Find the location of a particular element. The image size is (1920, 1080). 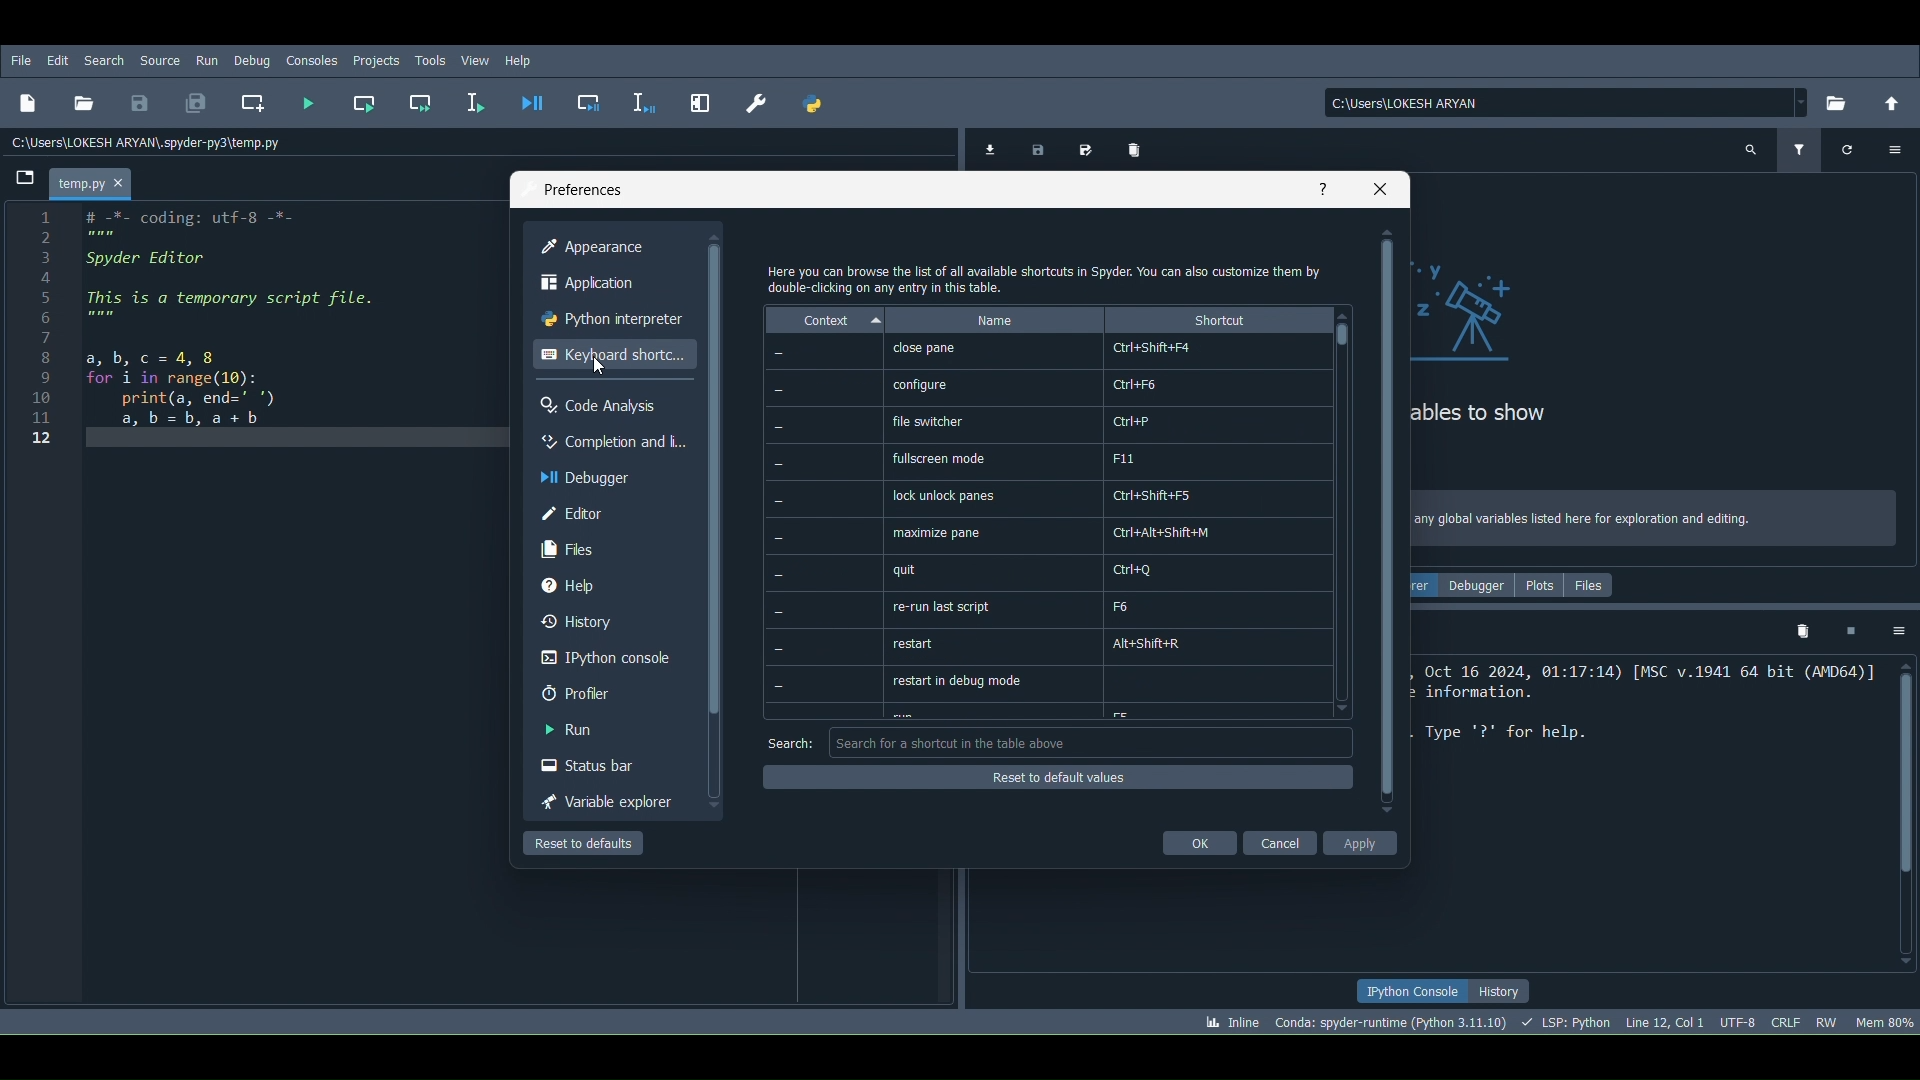

Save data is located at coordinates (1035, 146).